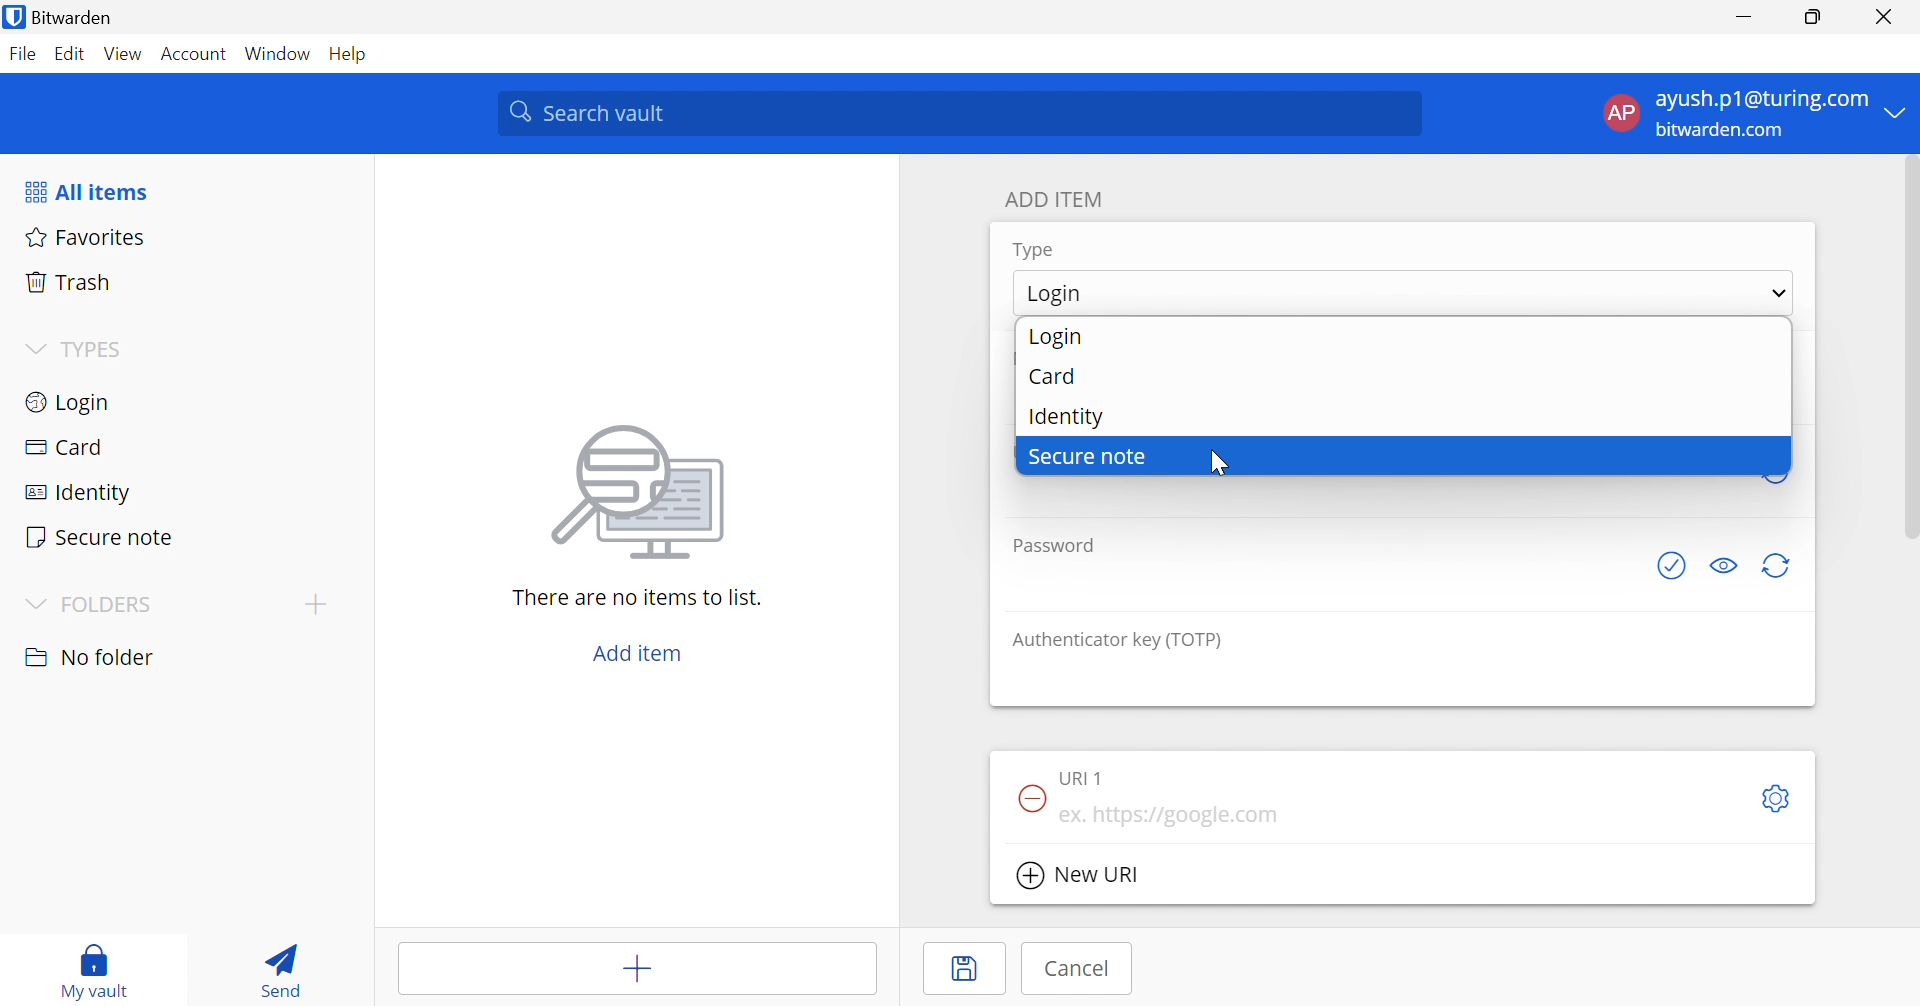 The width and height of the screenshot is (1920, 1006). Describe the element at coordinates (1908, 347) in the screenshot. I see `Scroll Bar` at that location.